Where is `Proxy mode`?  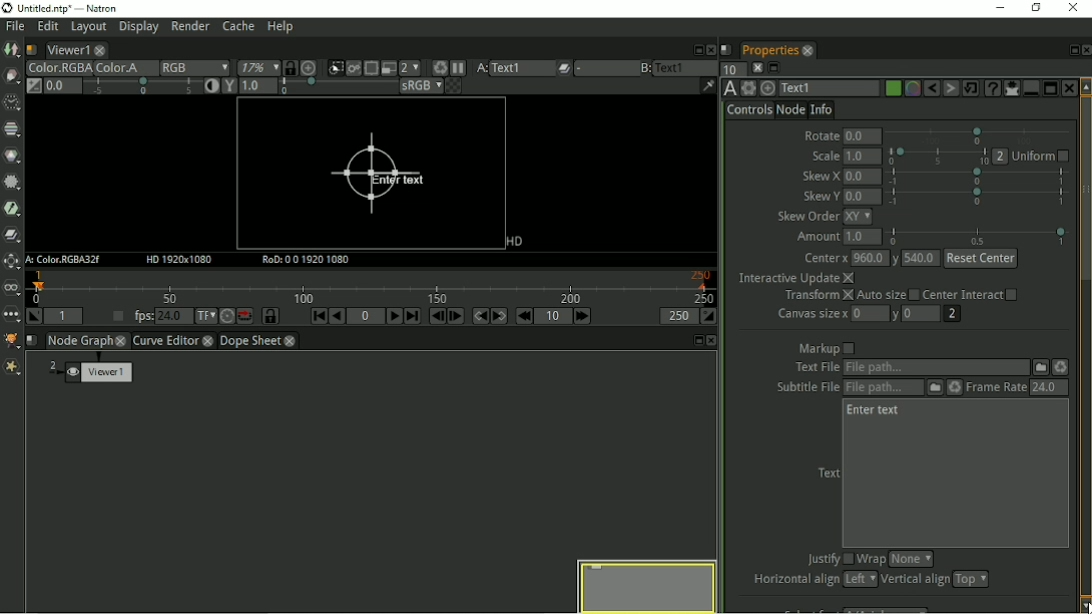
Proxy mode is located at coordinates (387, 69).